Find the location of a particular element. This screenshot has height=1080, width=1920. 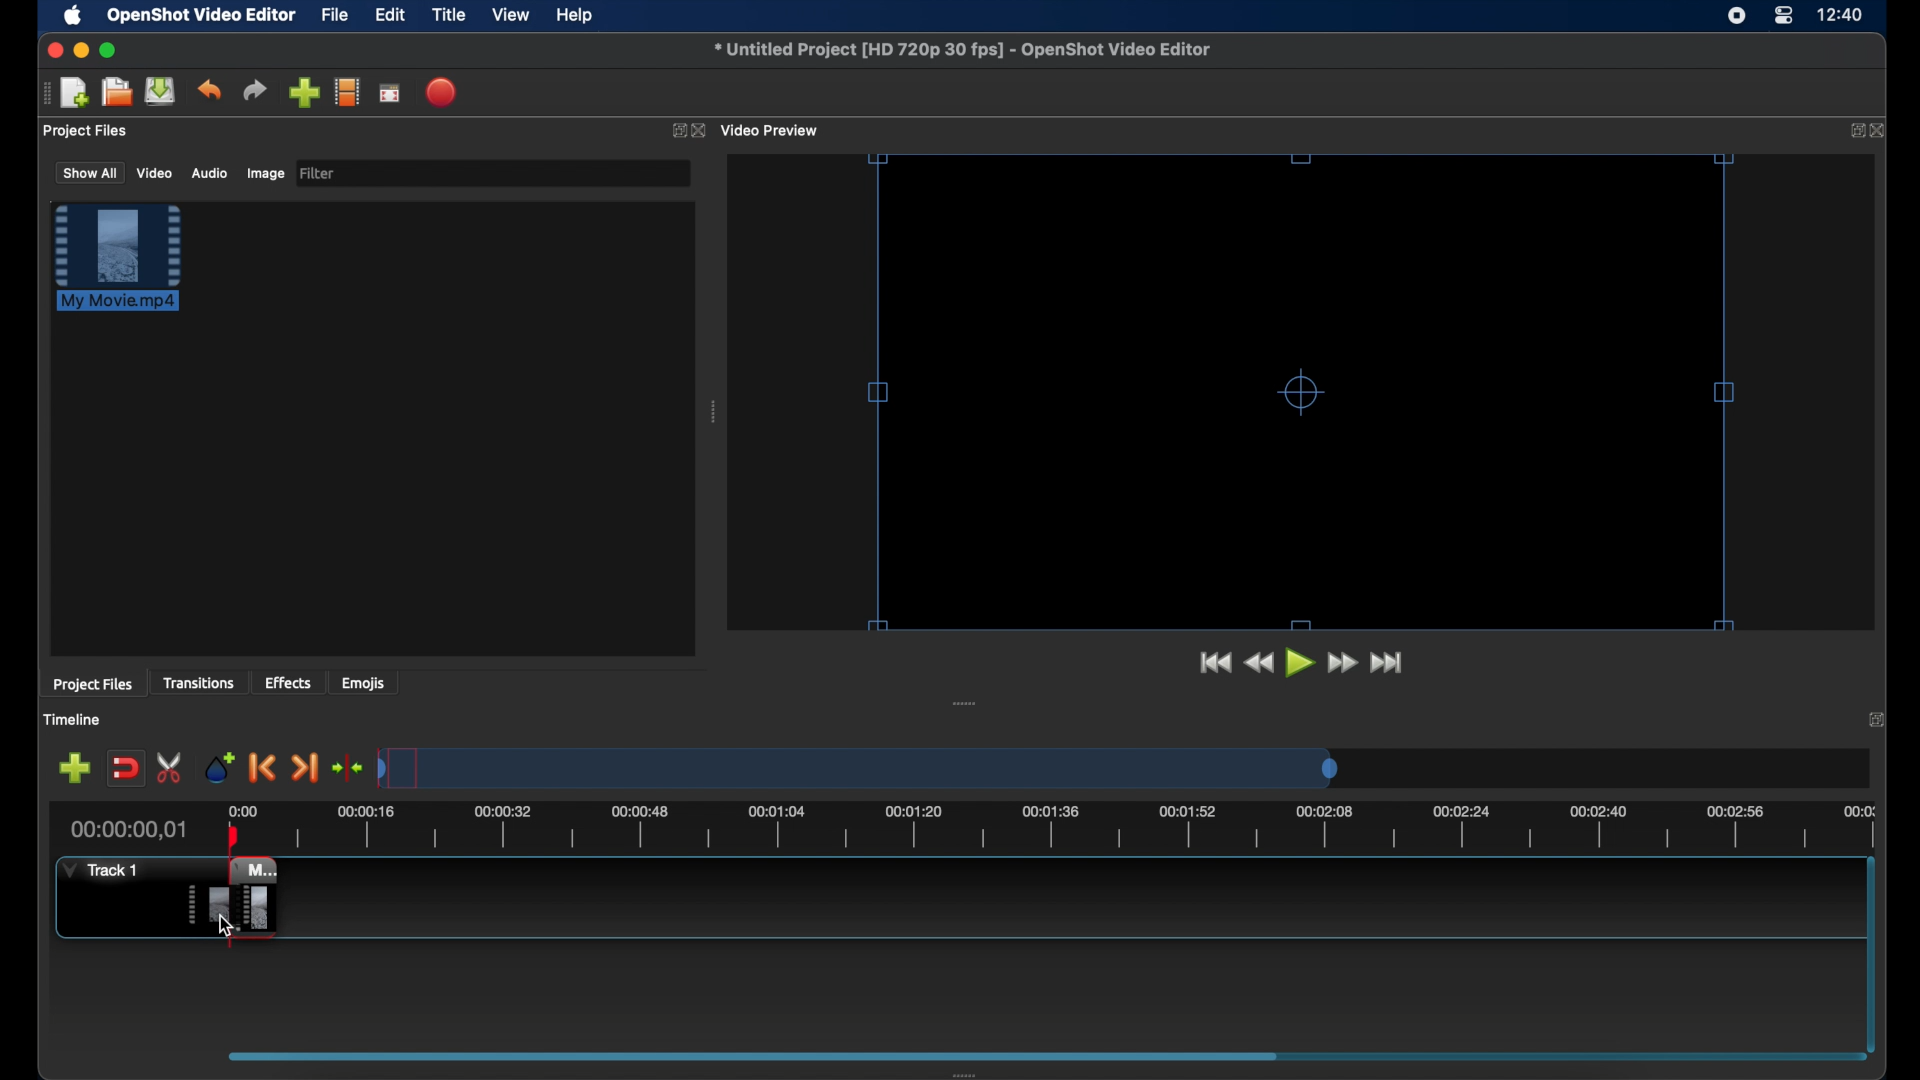

drag handle is located at coordinates (714, 414).